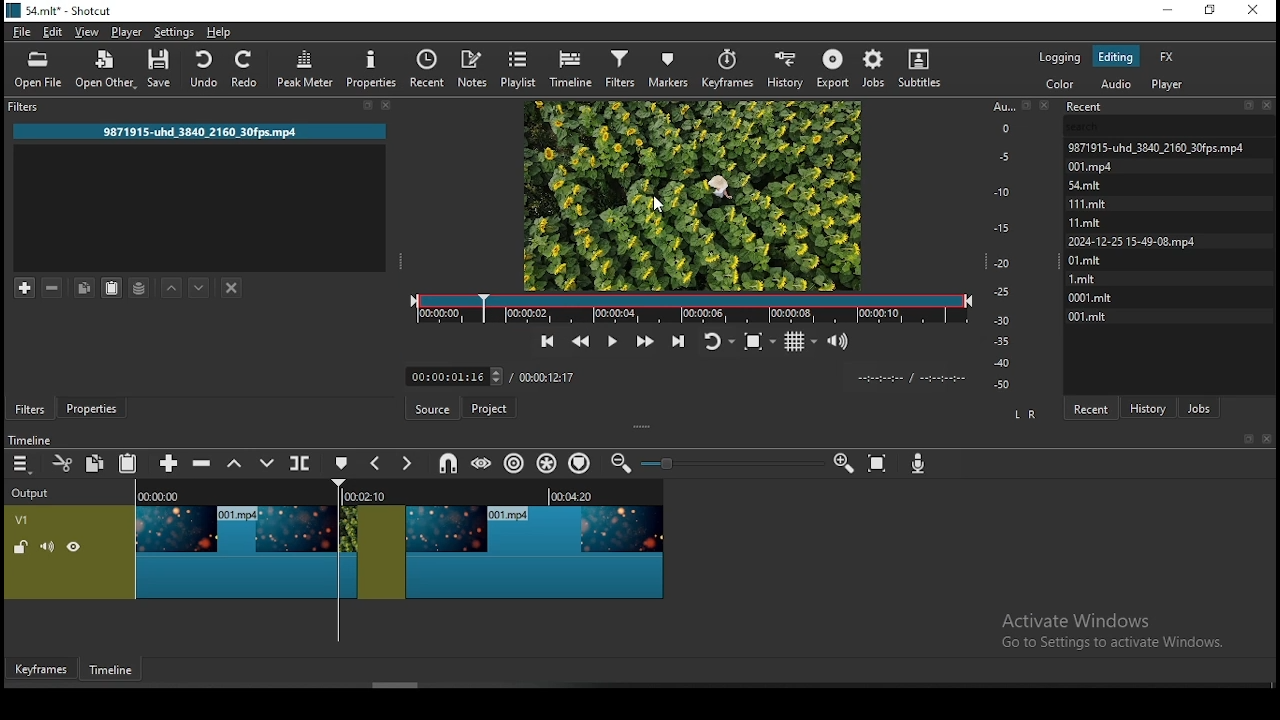 The image size is (1280, 720). What do you see at coordinates (1211, 13) in the screenshot?
I see `restore` at bounding box center [1211, 13].